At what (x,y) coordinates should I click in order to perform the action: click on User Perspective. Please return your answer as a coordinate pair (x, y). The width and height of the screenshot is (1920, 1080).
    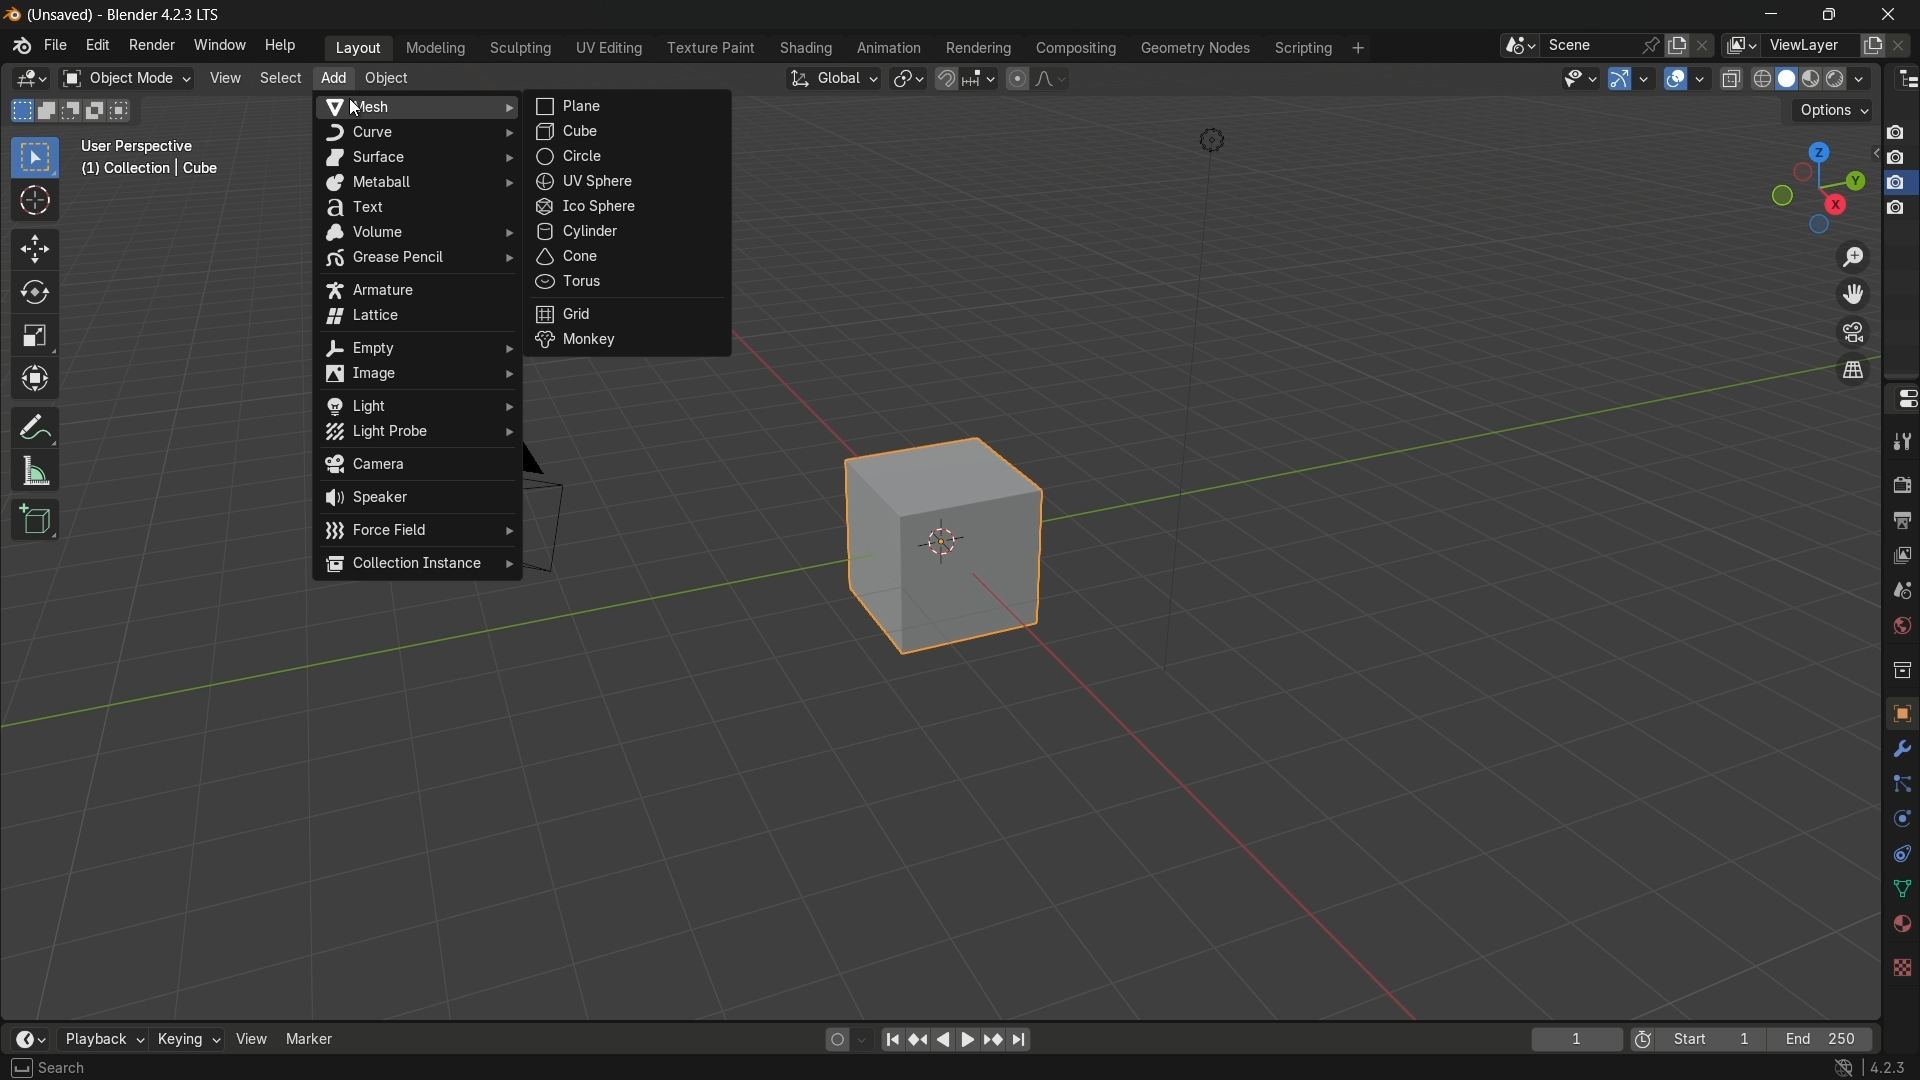
    Looking at the image, I should click on (142, 147).